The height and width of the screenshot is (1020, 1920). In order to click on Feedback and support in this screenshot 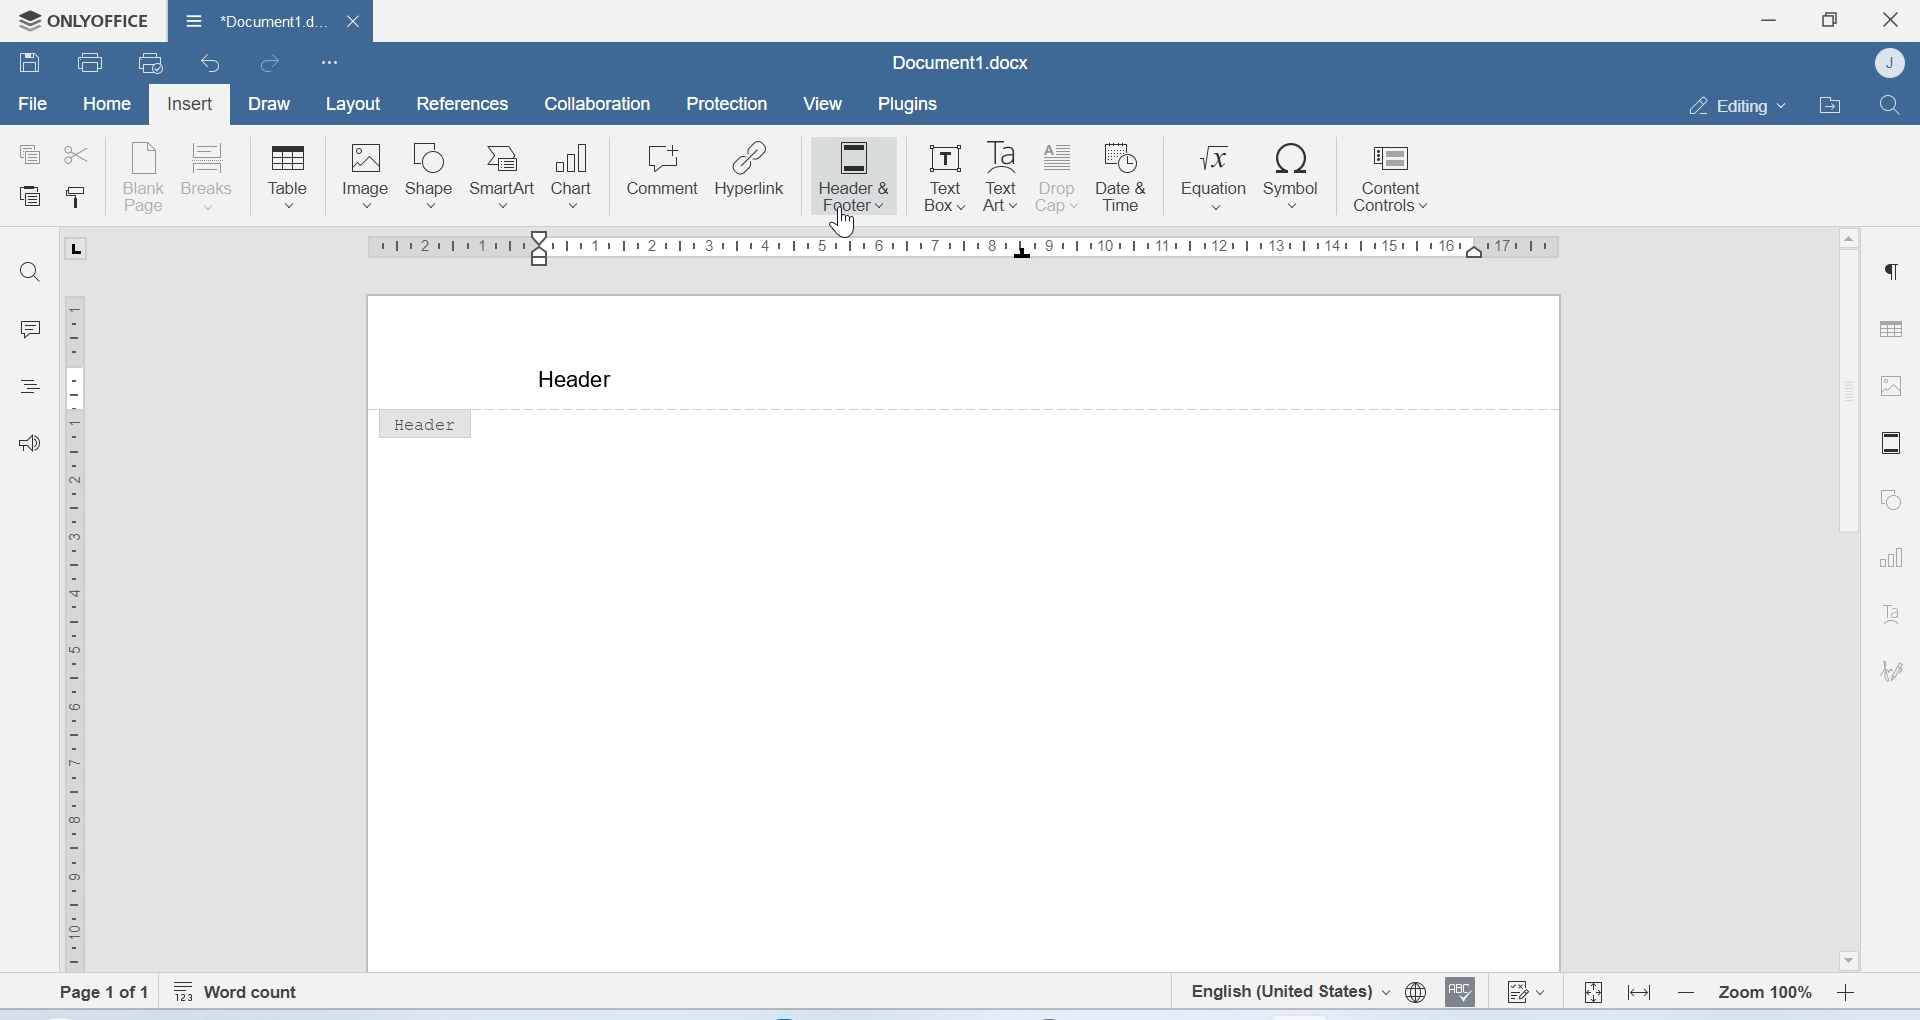, I will do `click(30, 442)`.